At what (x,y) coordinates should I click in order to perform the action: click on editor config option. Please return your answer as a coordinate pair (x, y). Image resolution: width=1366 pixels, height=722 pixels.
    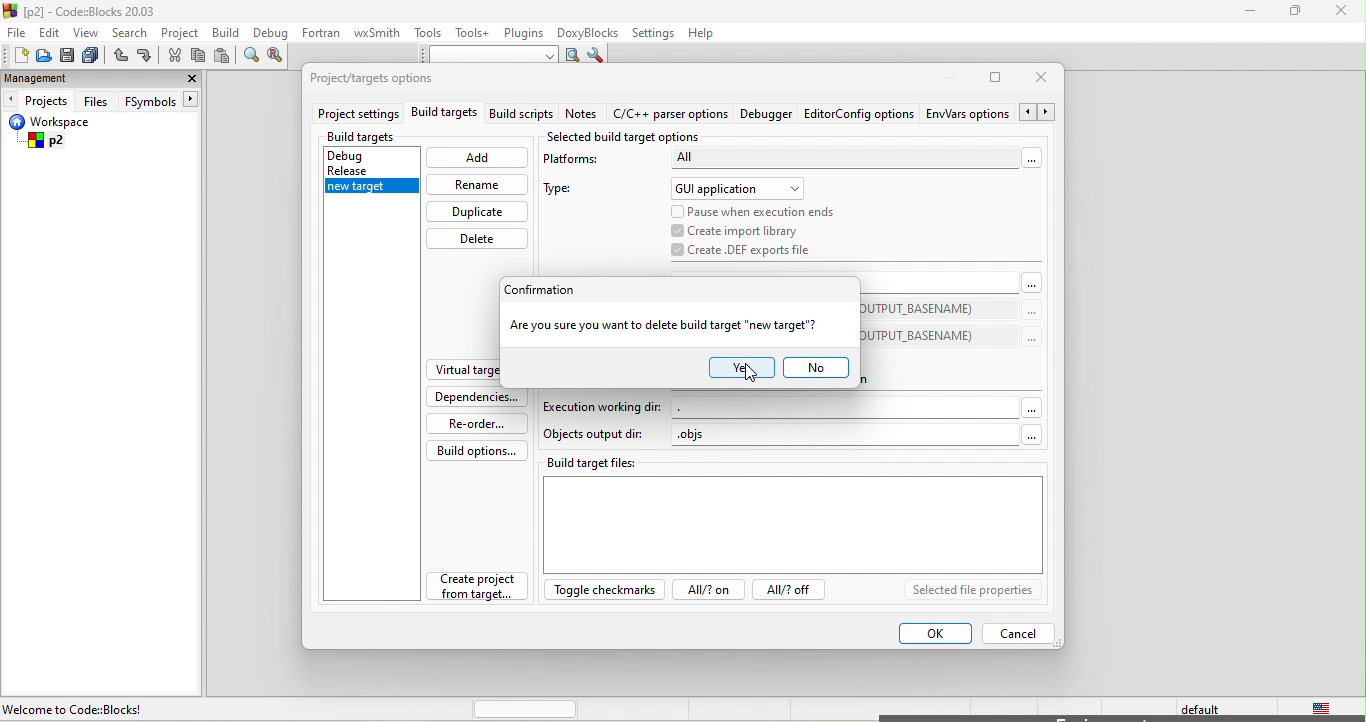
    Looking at the image, I should click on (860, 118).